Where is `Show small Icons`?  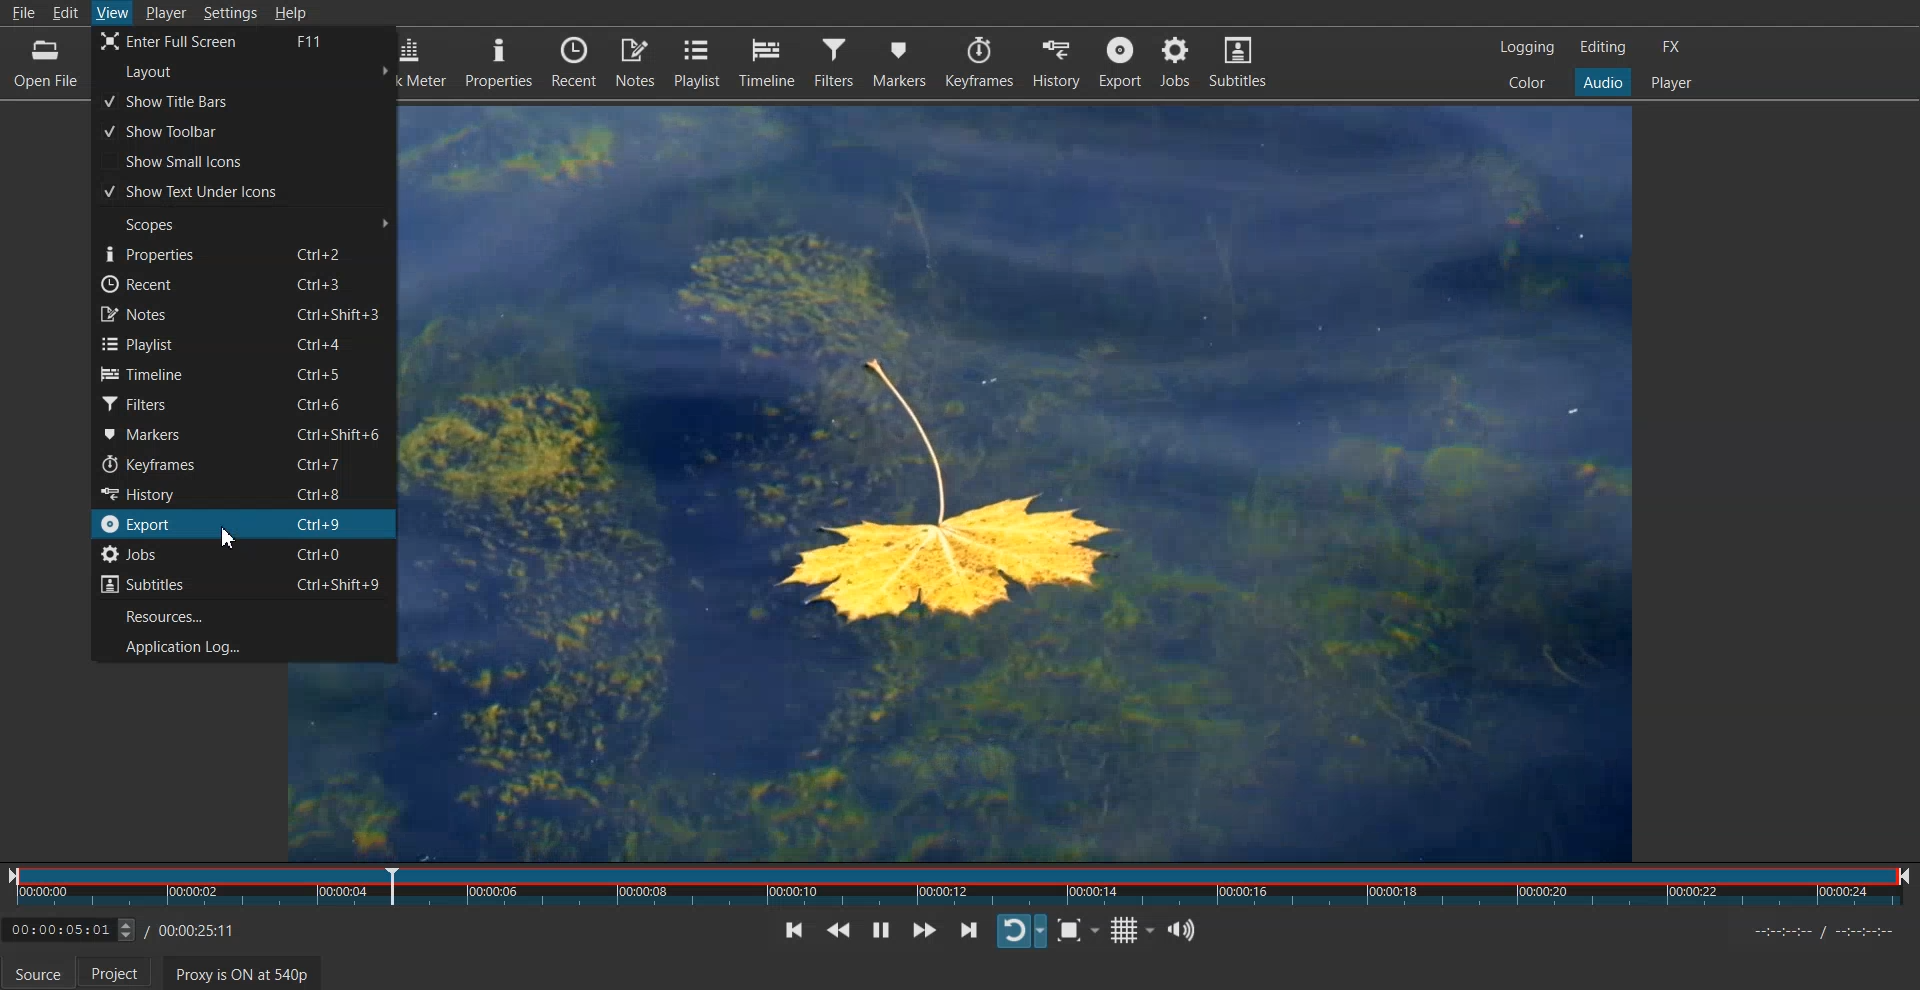 Show small Icons is located at coordinates (243, 160).